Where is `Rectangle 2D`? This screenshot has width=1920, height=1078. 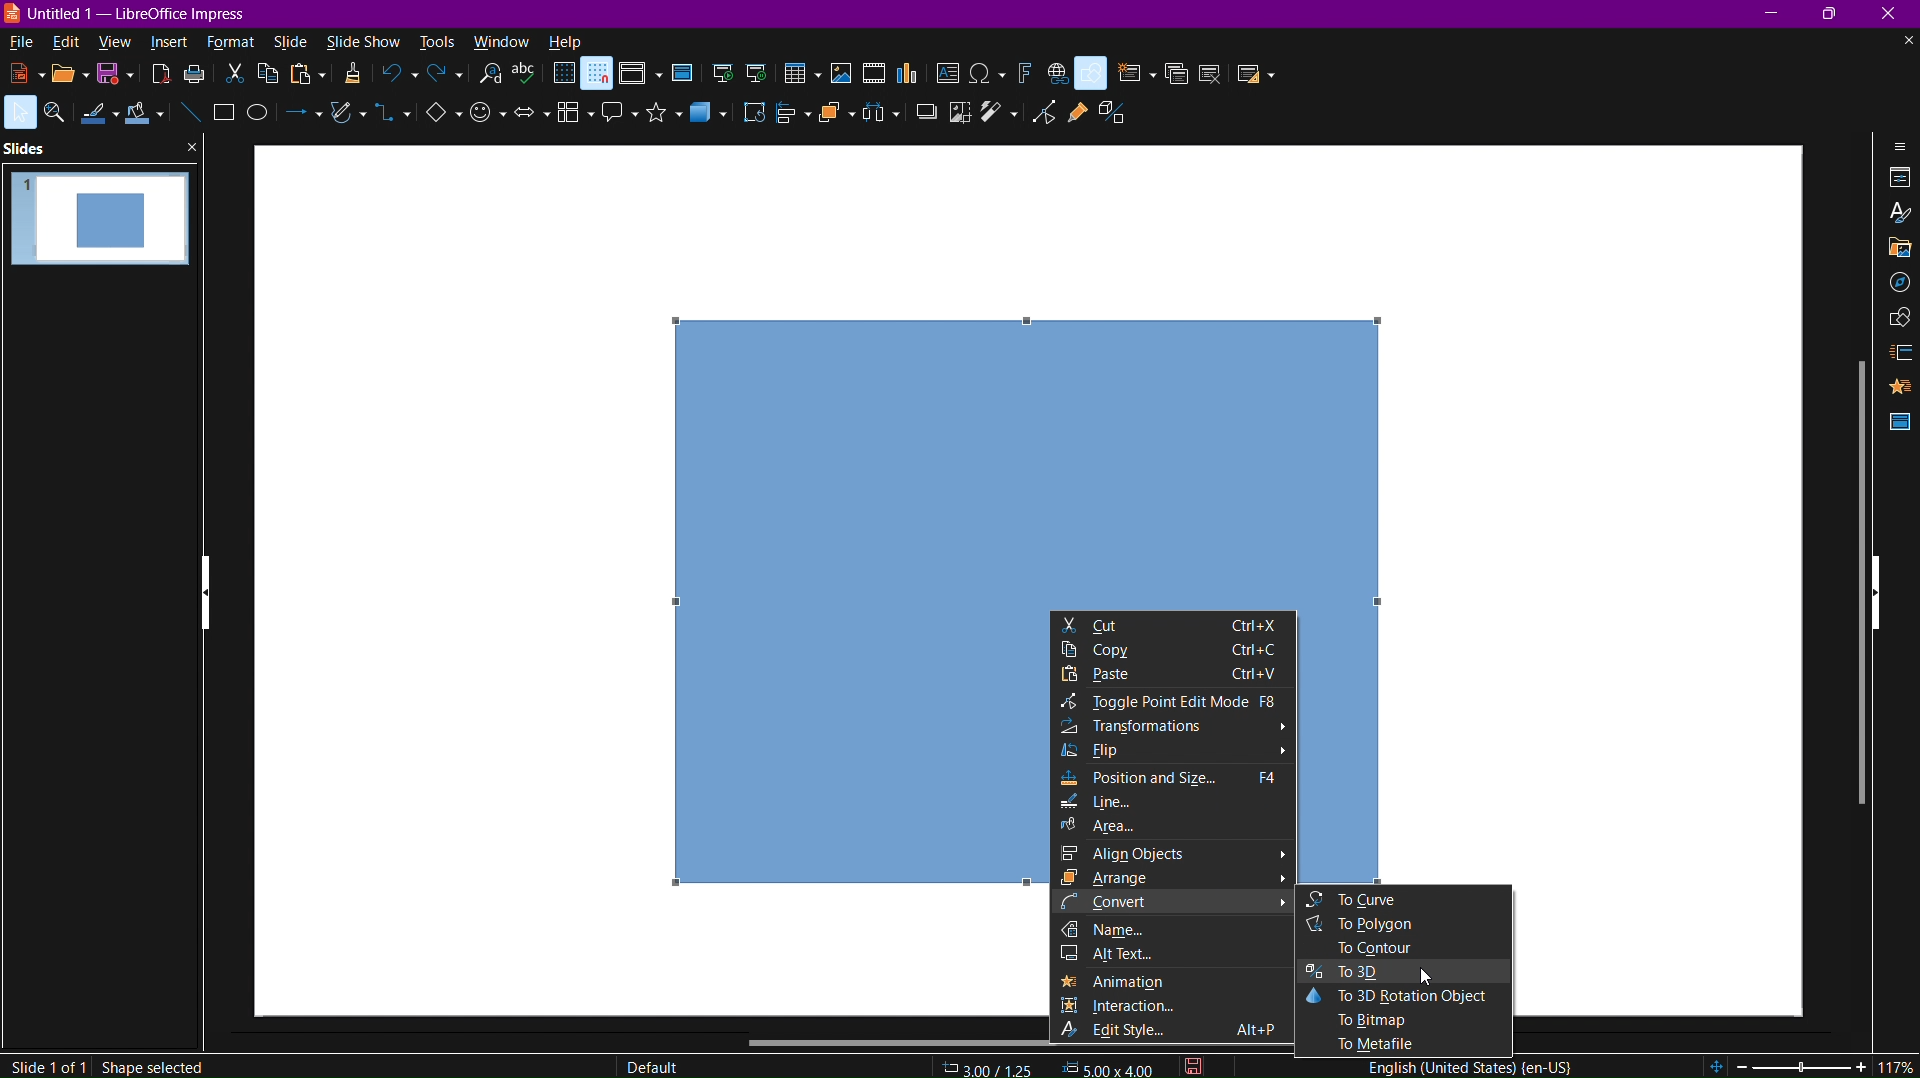
Rectangle 2D is located at coordinates (1028, 460).